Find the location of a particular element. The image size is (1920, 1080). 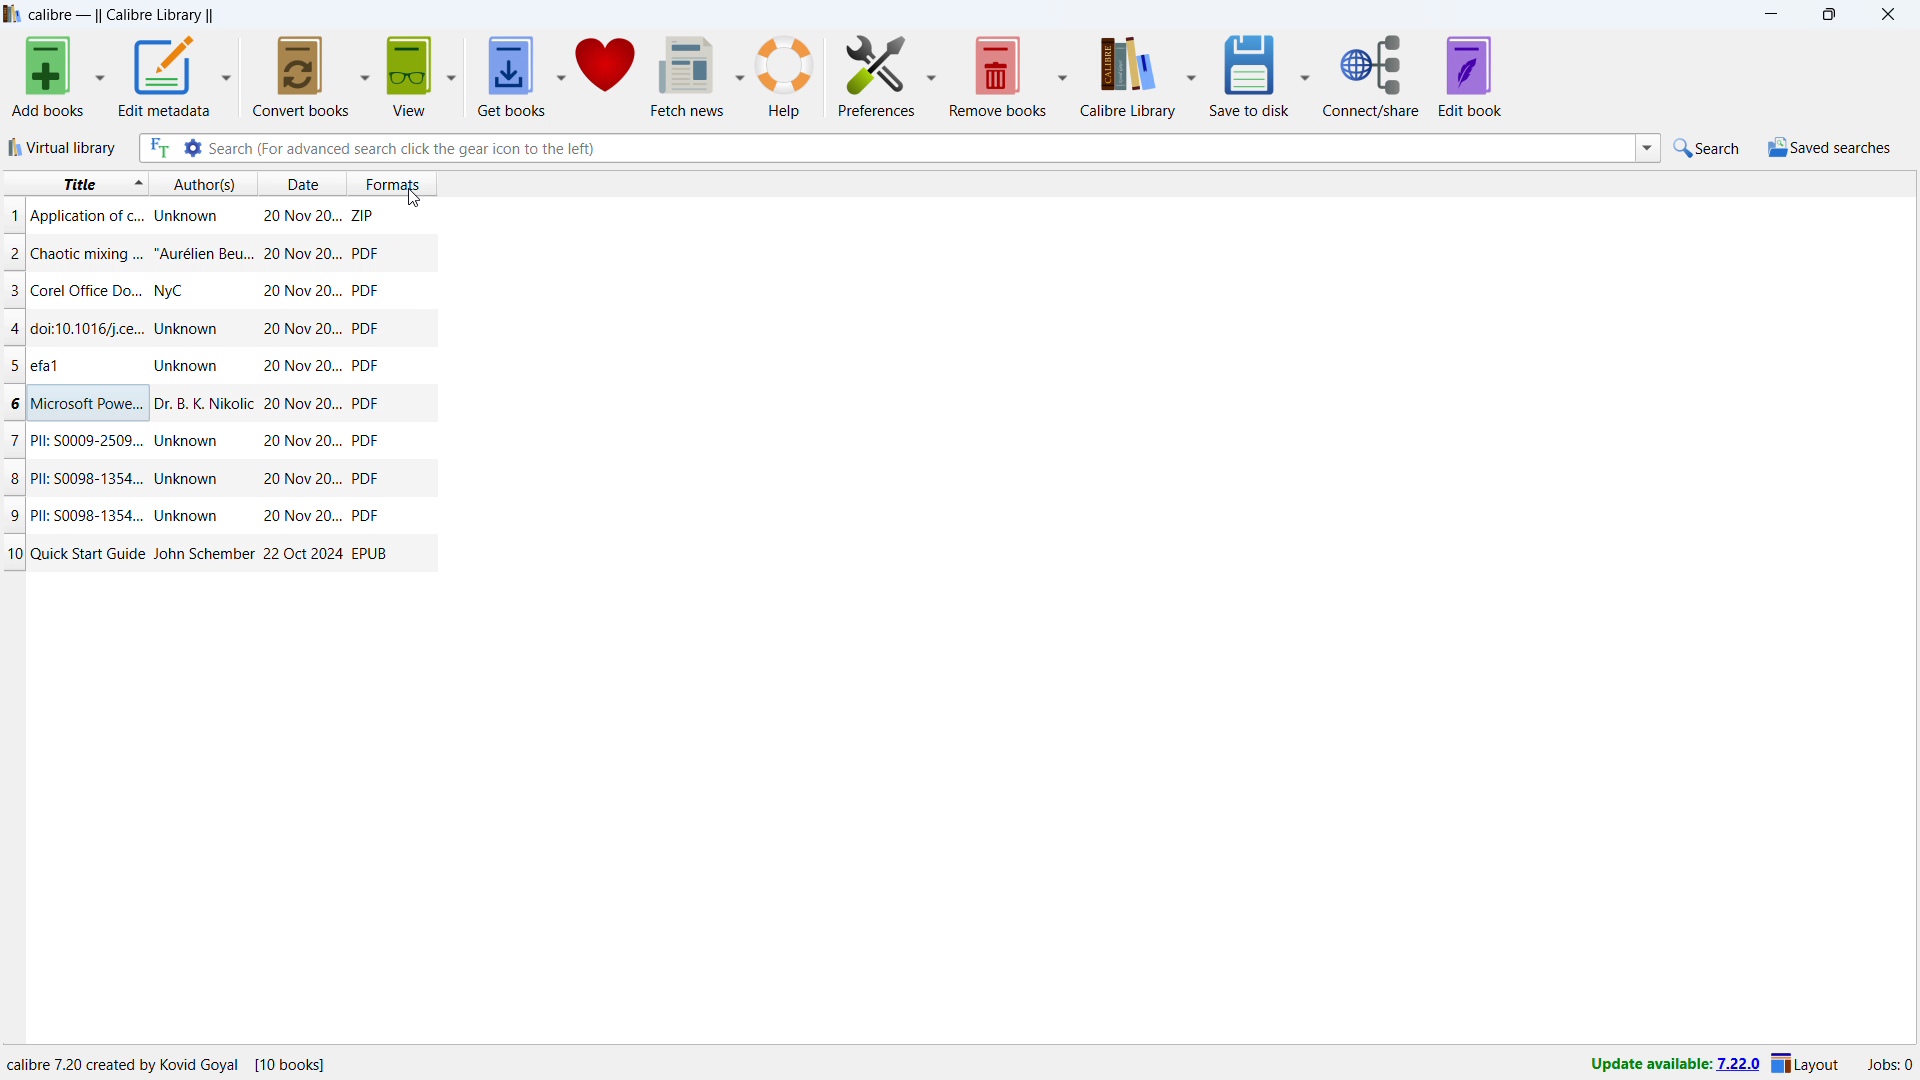

date is located at coordinates (300, 213).